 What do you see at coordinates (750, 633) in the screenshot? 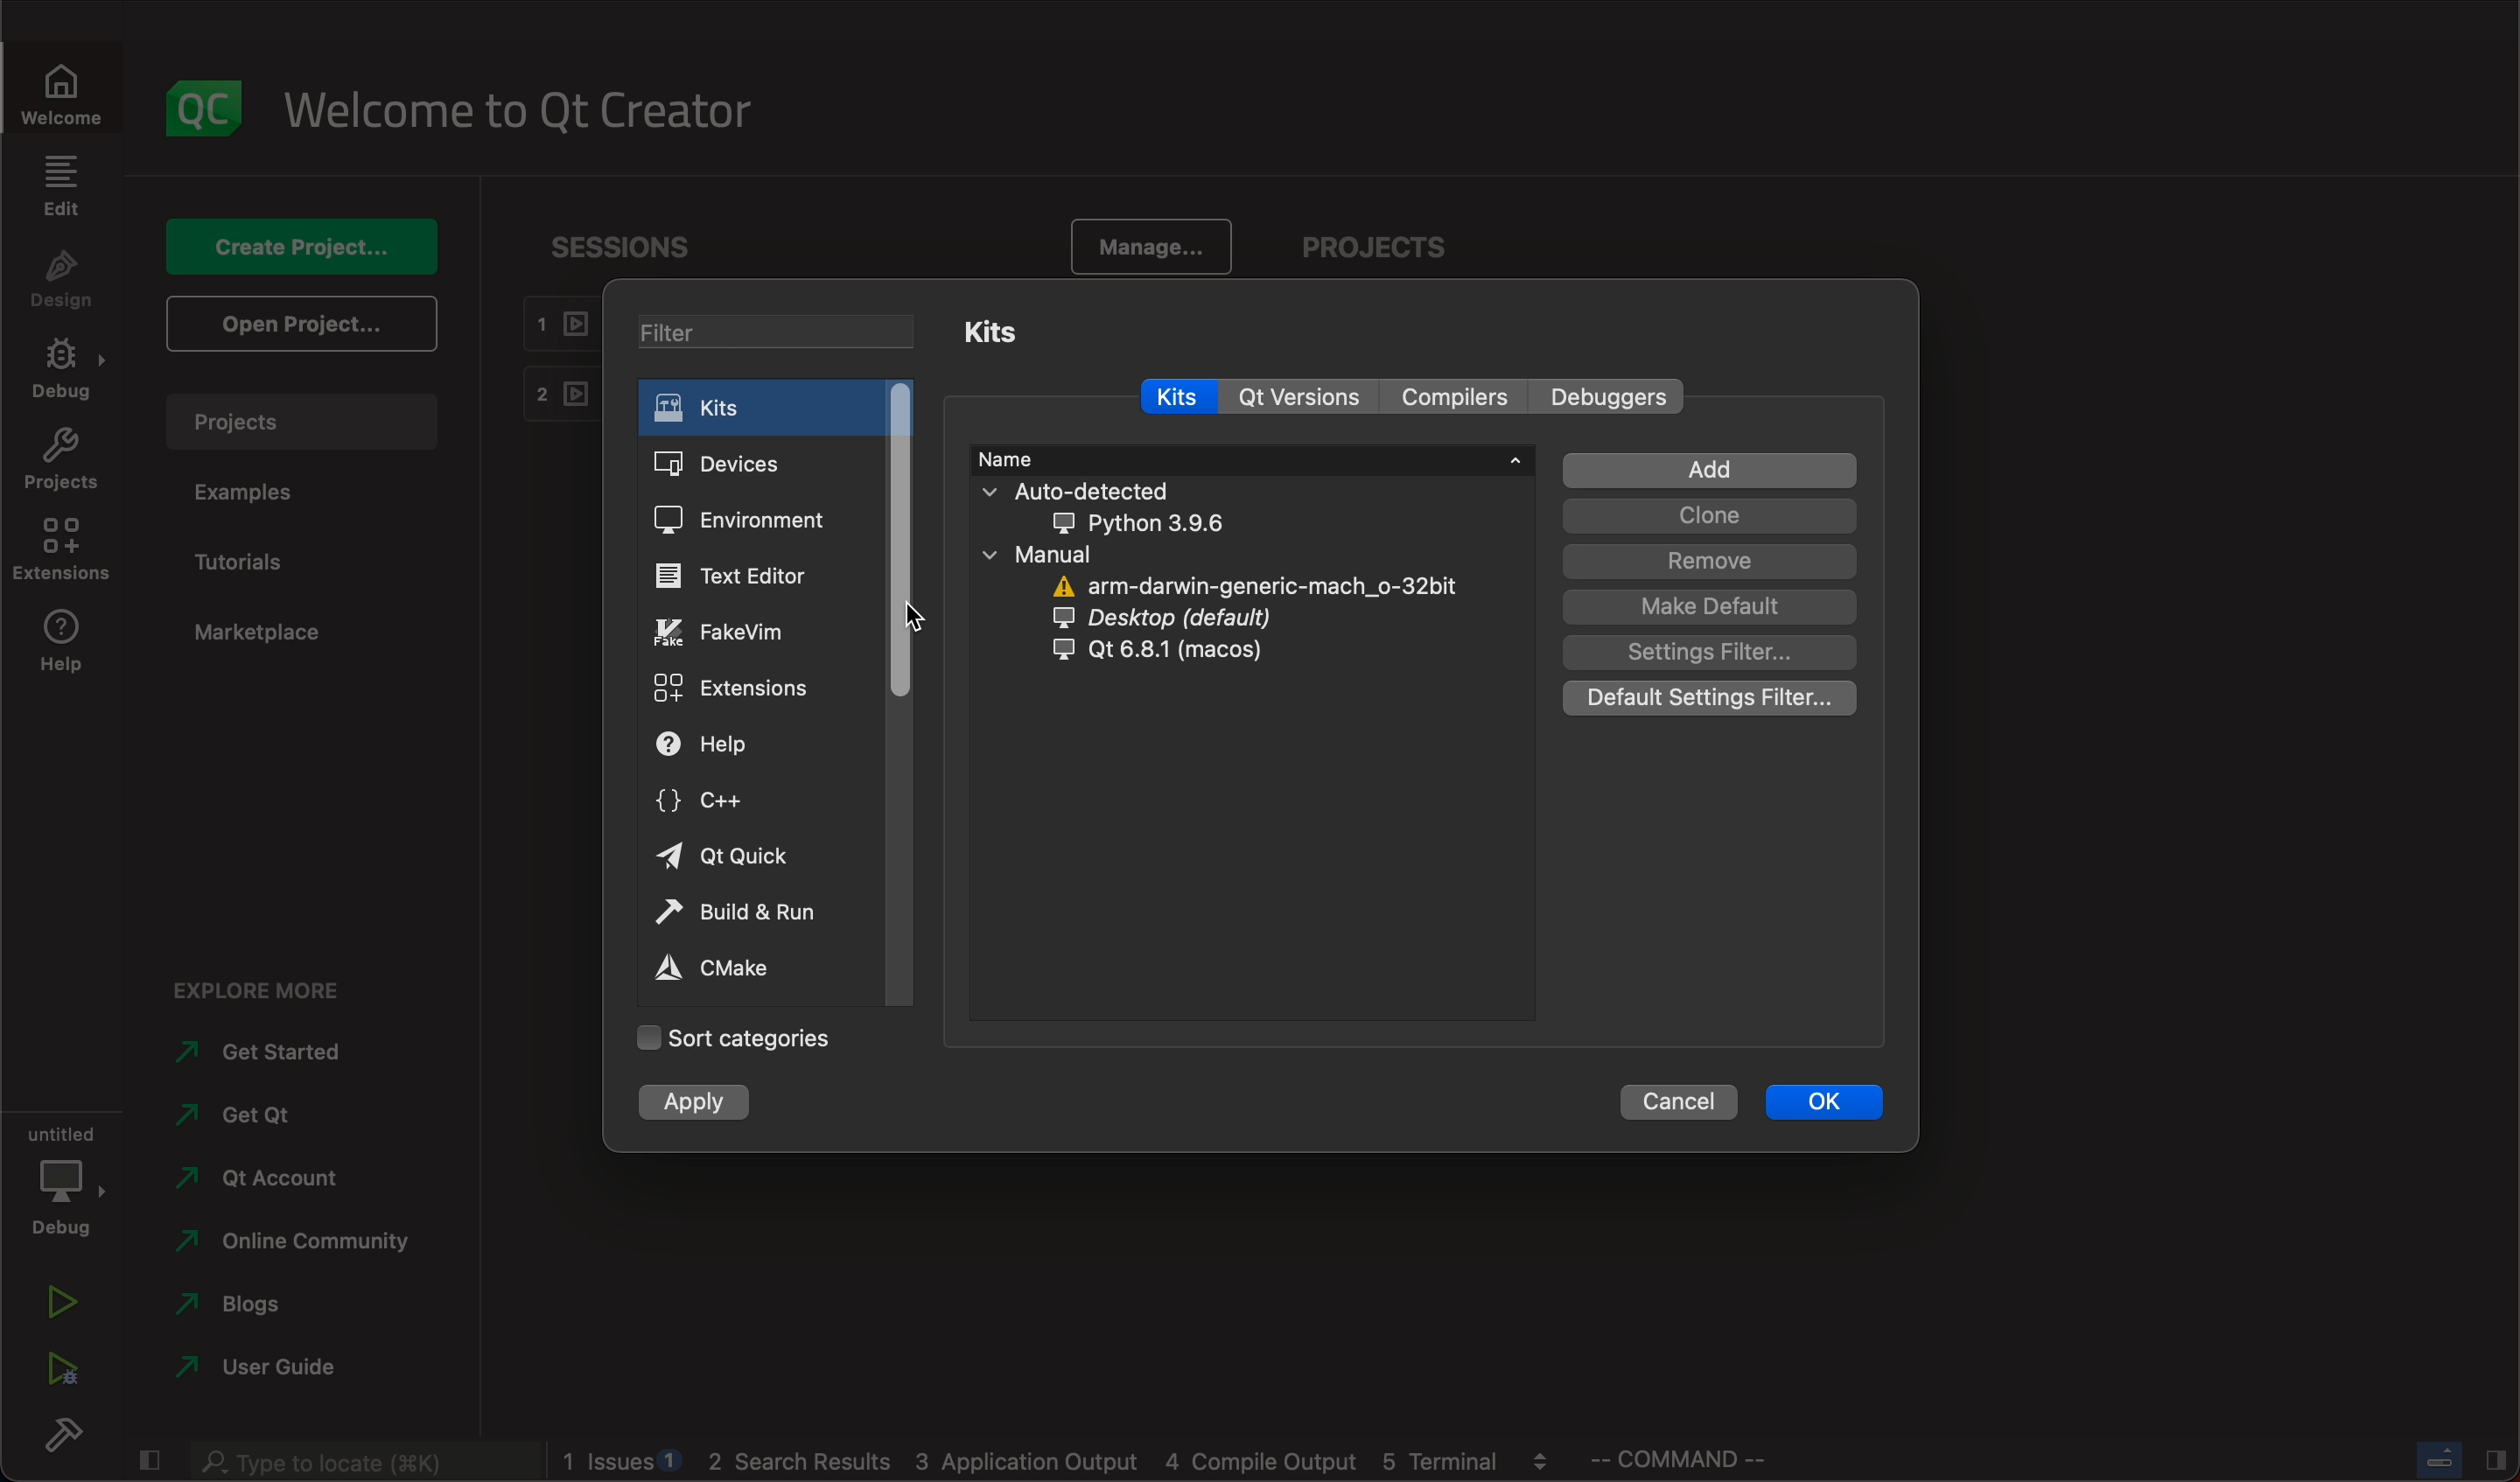
I see `fake vim` at bounding box center [750, 633].